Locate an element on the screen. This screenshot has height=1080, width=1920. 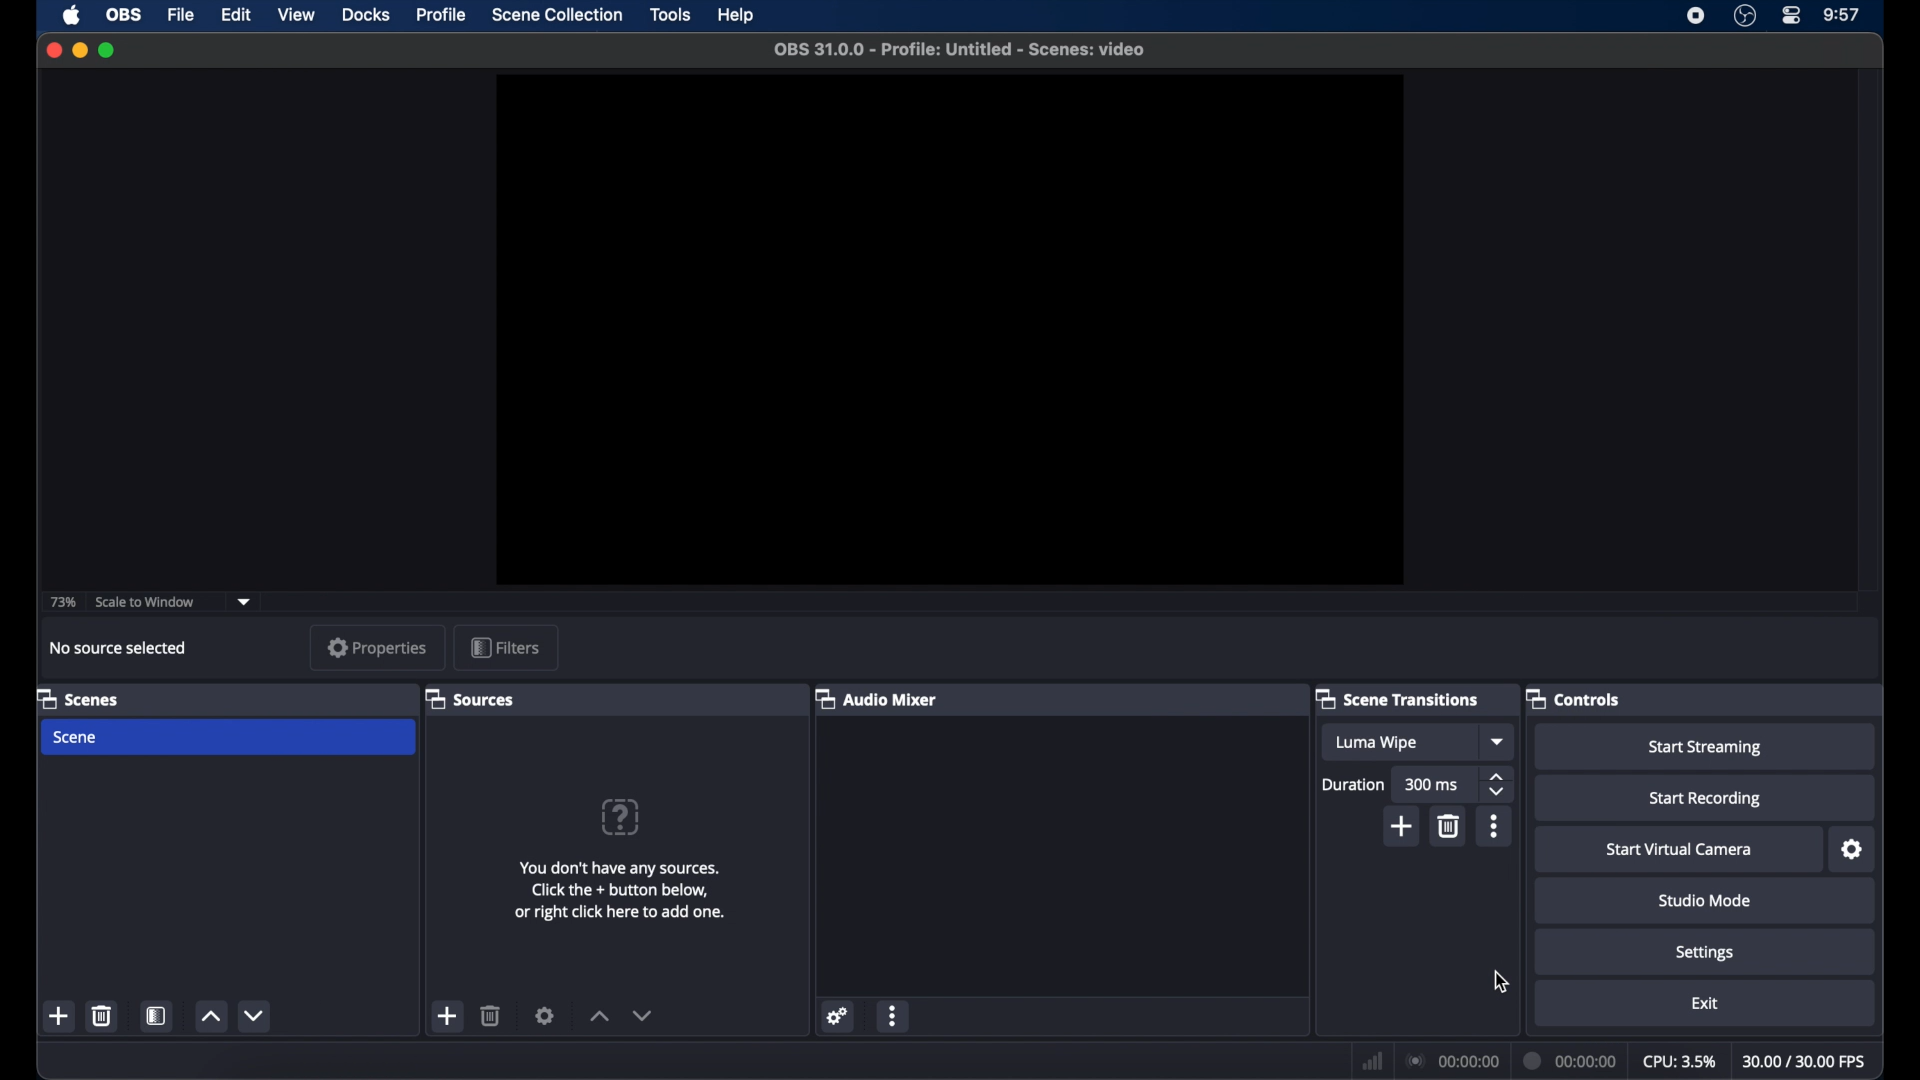
maximize is located at coordinates (79, 50).